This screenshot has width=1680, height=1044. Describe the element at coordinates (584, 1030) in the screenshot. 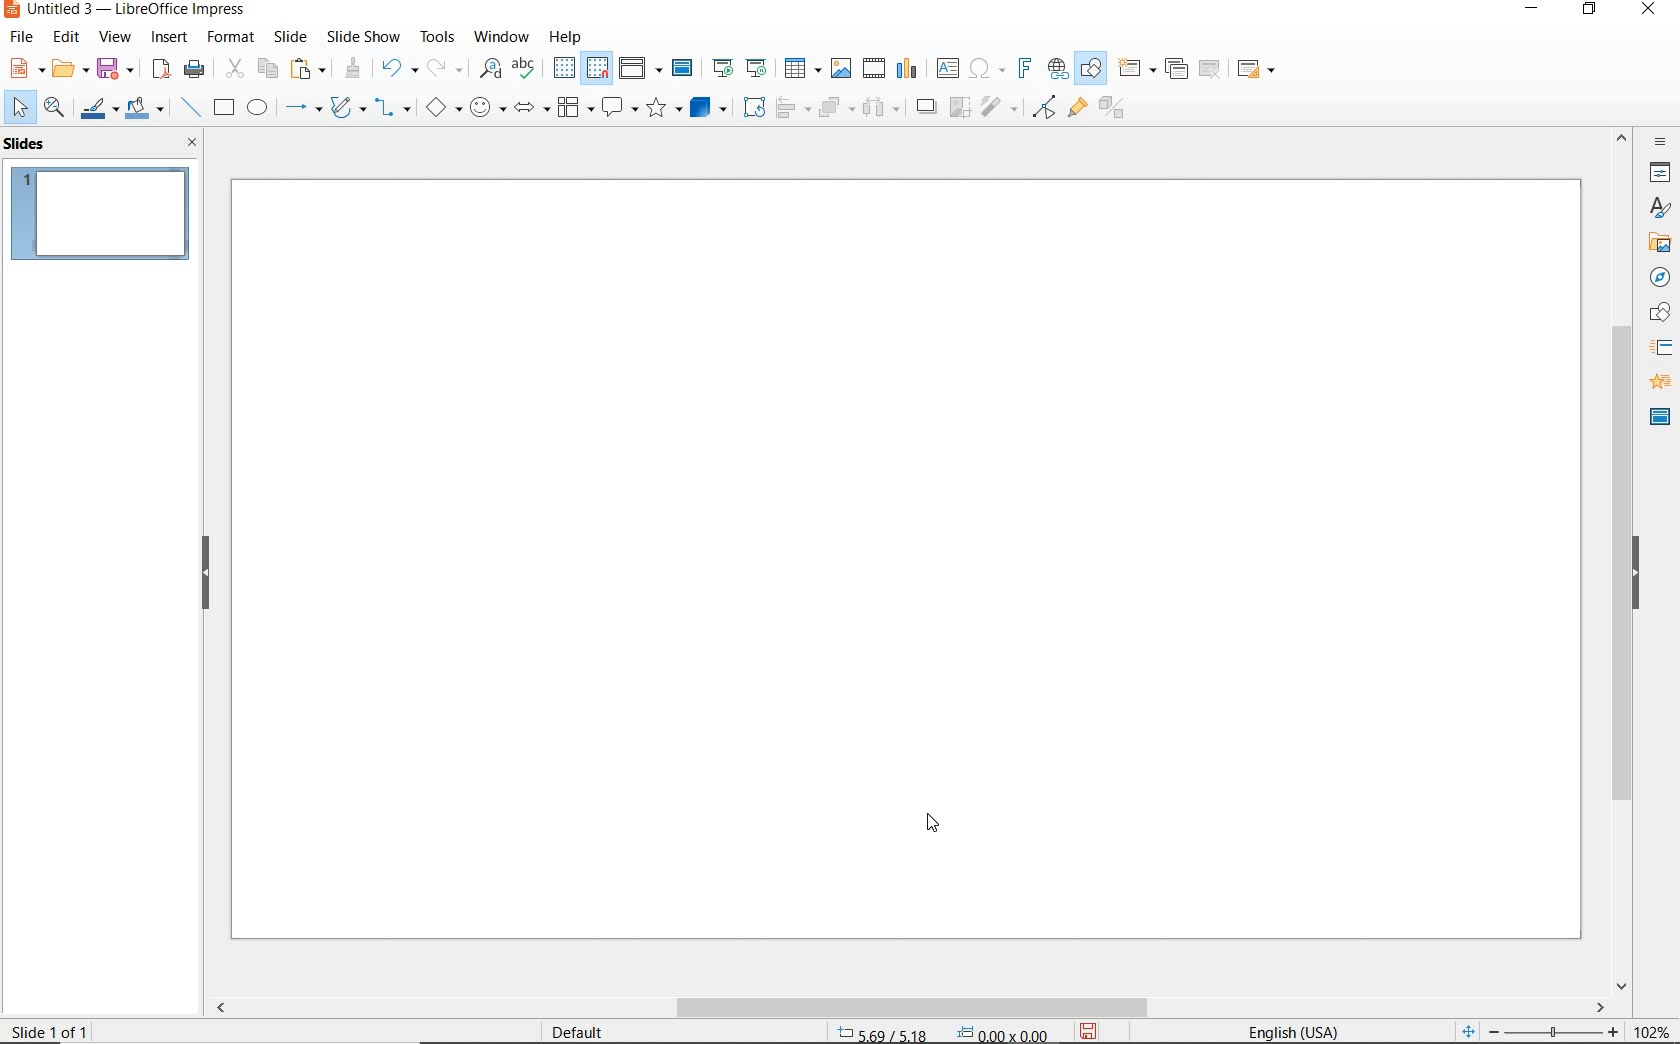

I see `DEFAULT` at that location.